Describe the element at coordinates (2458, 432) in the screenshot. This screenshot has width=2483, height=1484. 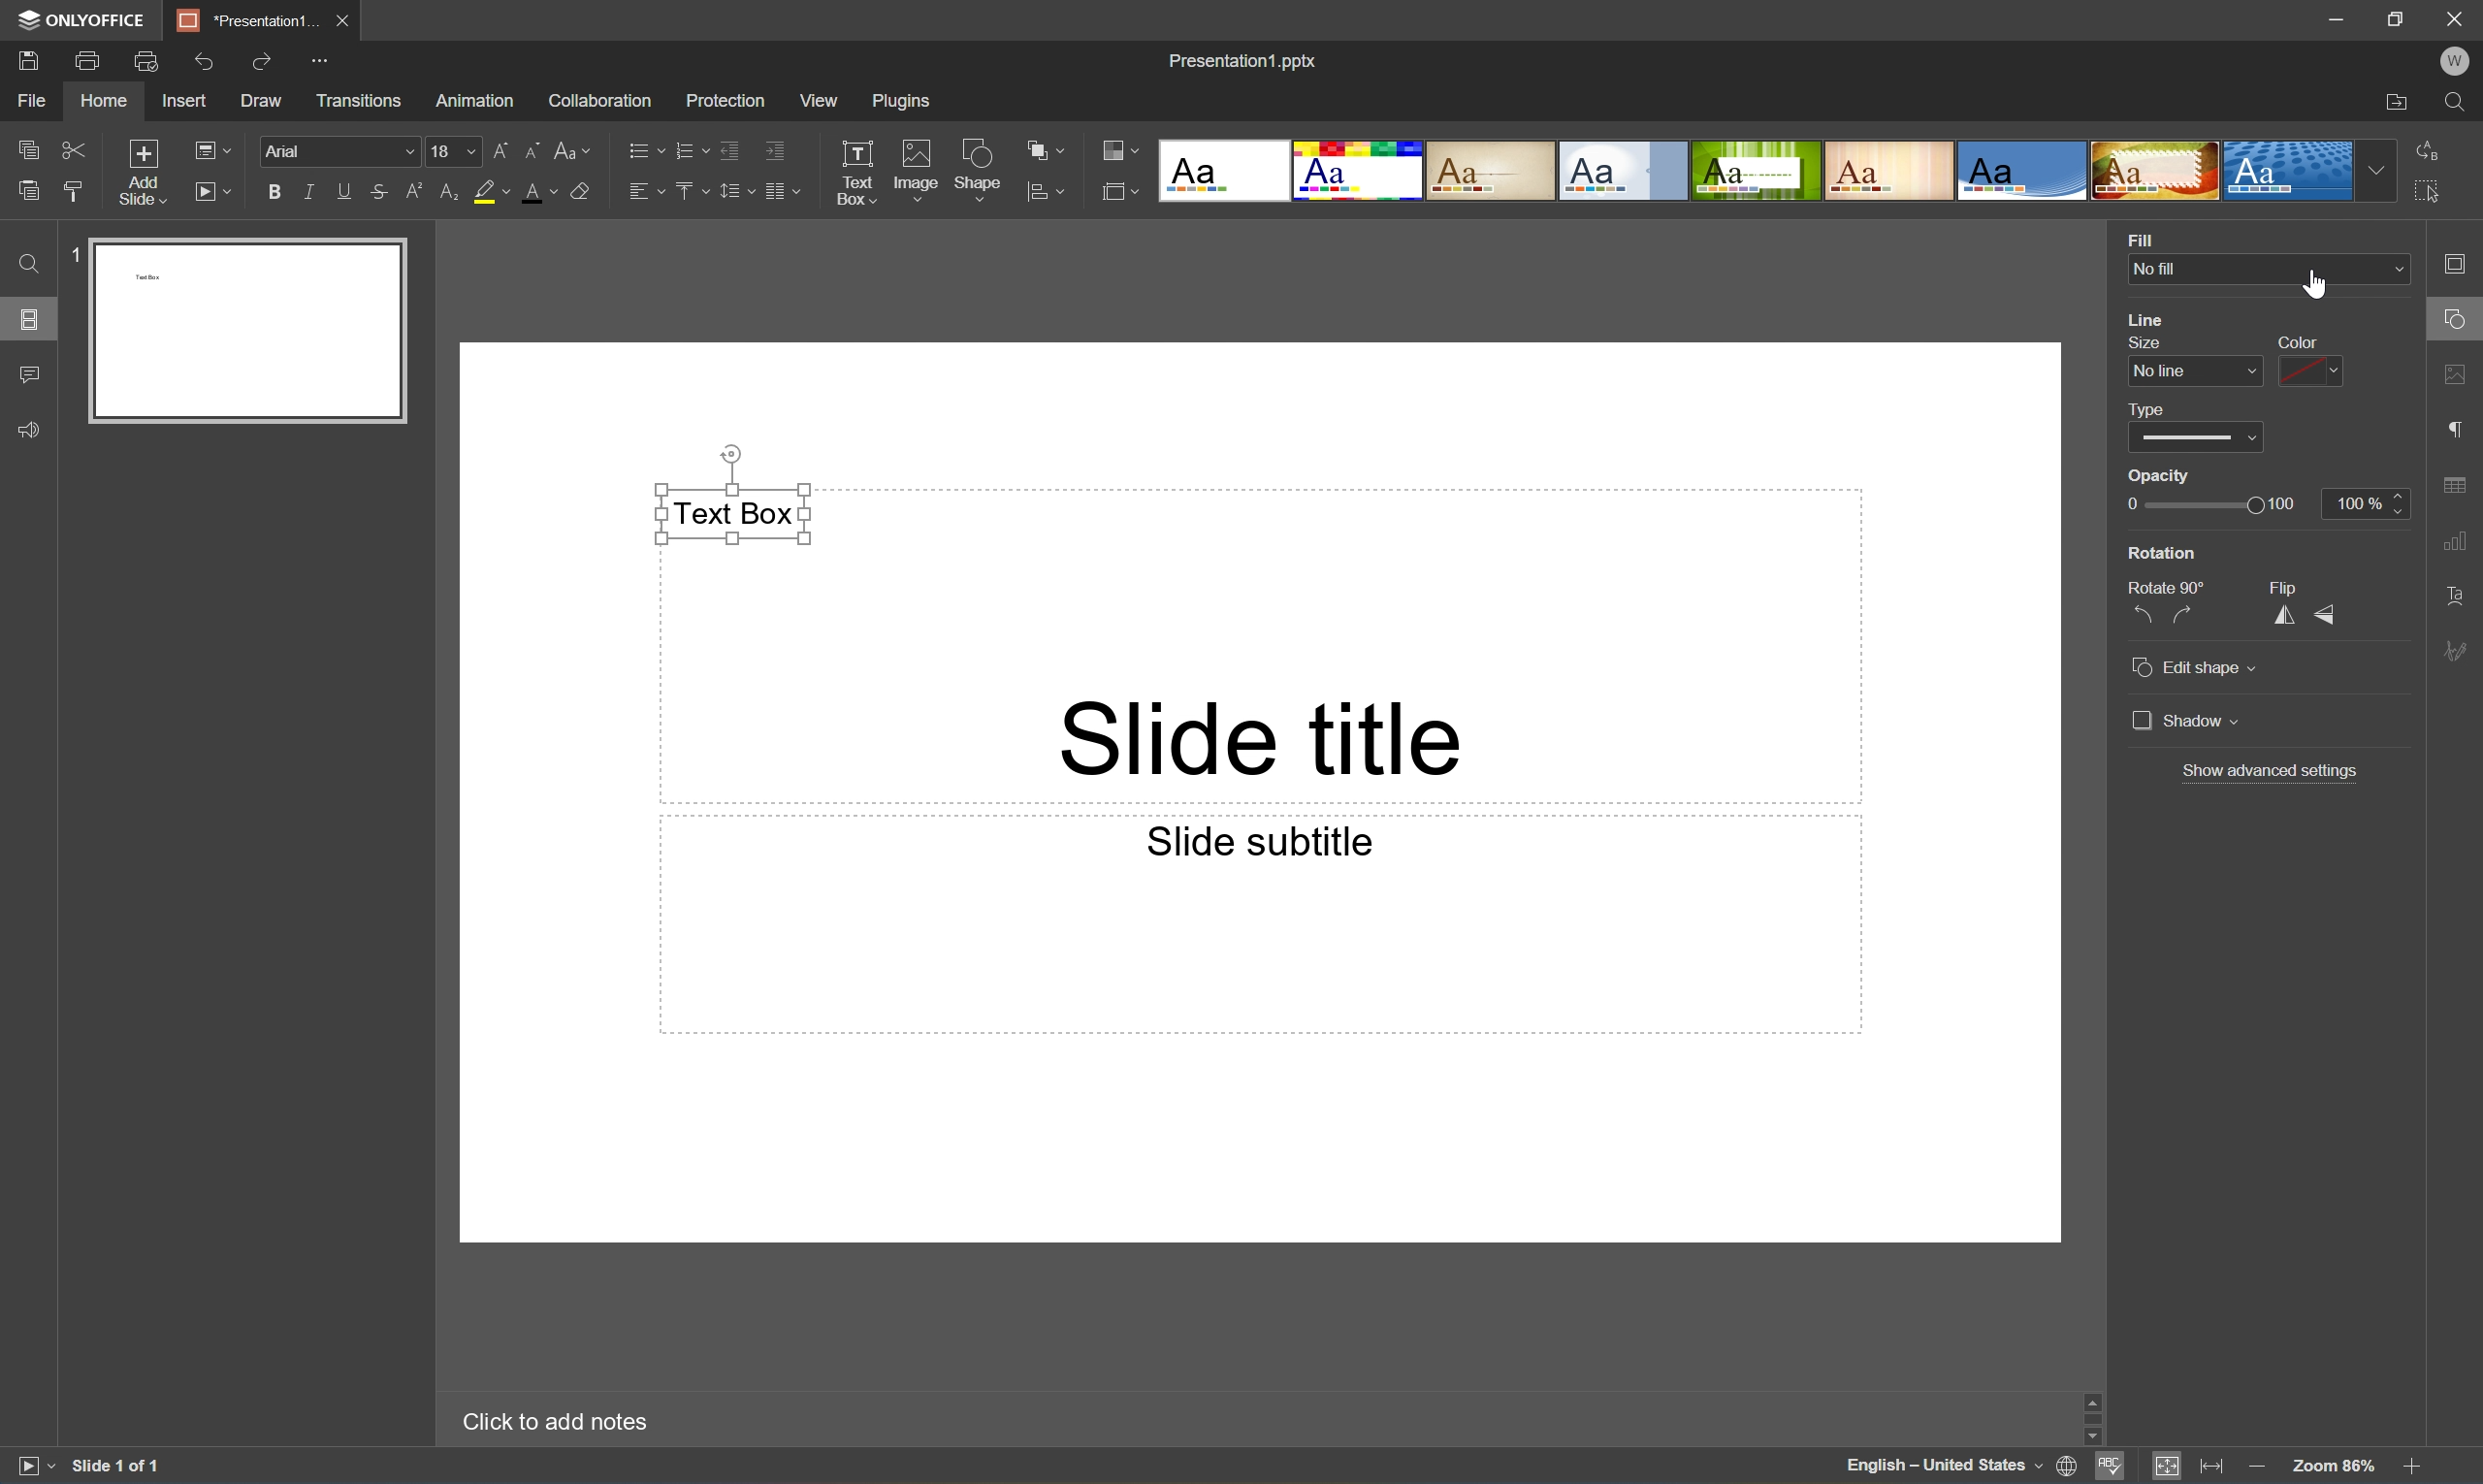
I see `Paragraph settings` at that location.